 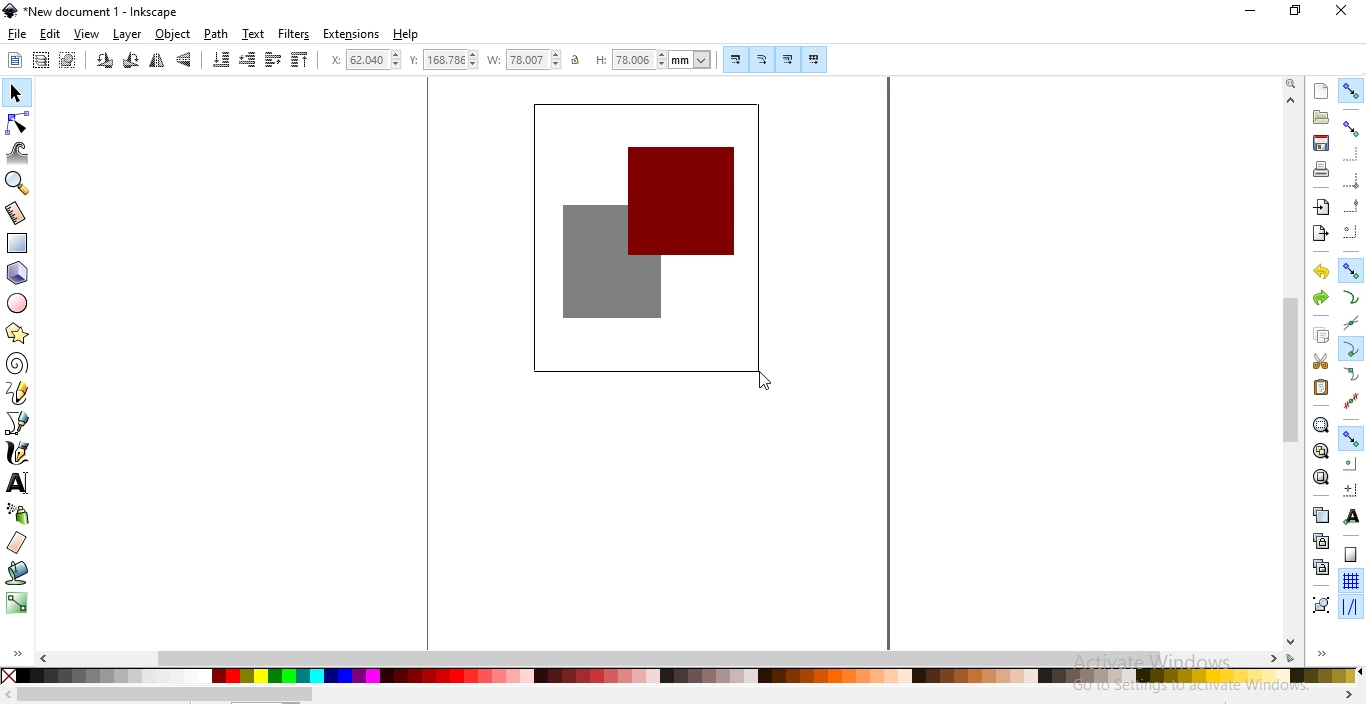 I want to click on copy, so click(x=1321, y=335).